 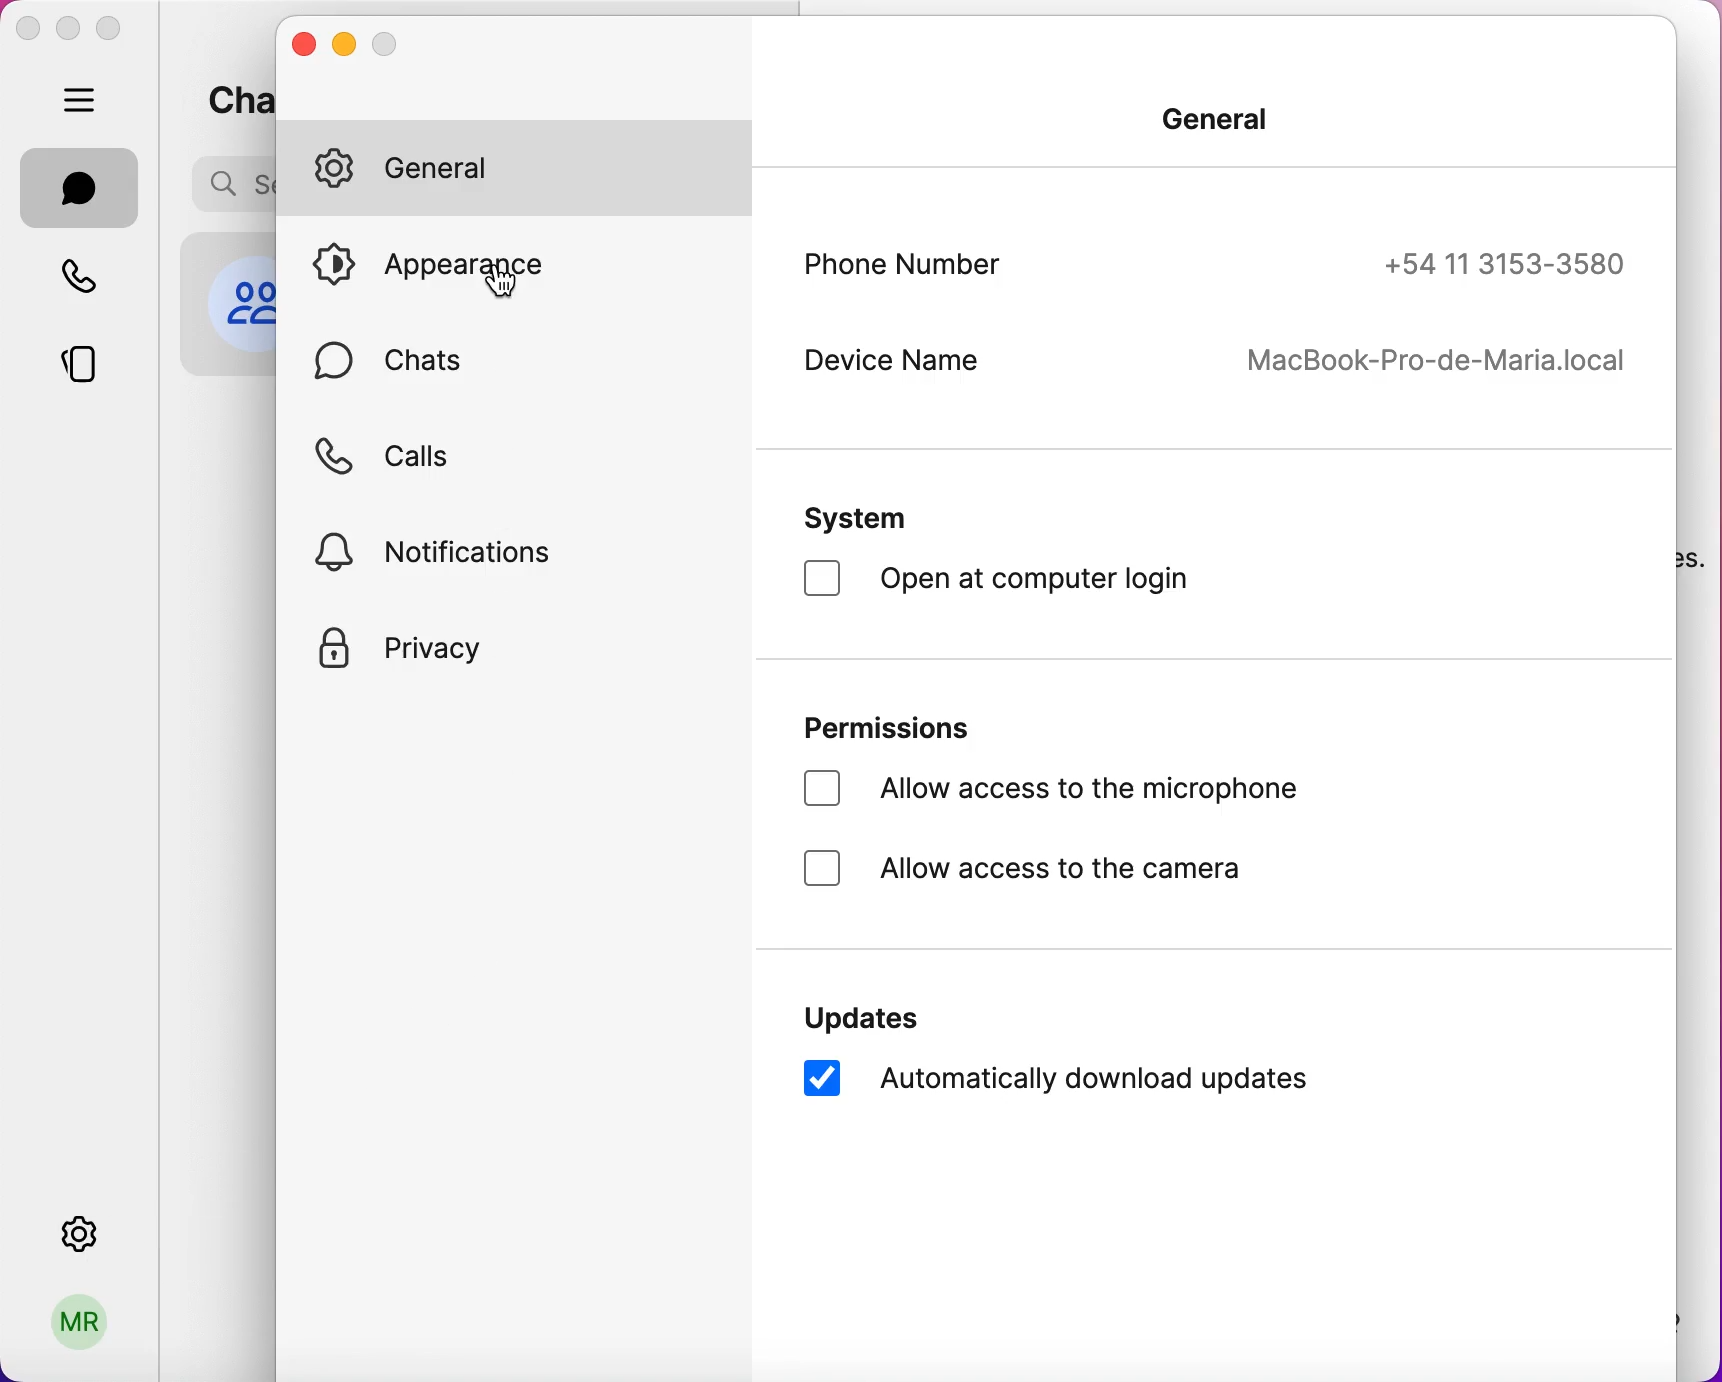 What do you see at coordinates (1222, 121) in the screenshot?
I see `general` at bounding box center [1222, 121].